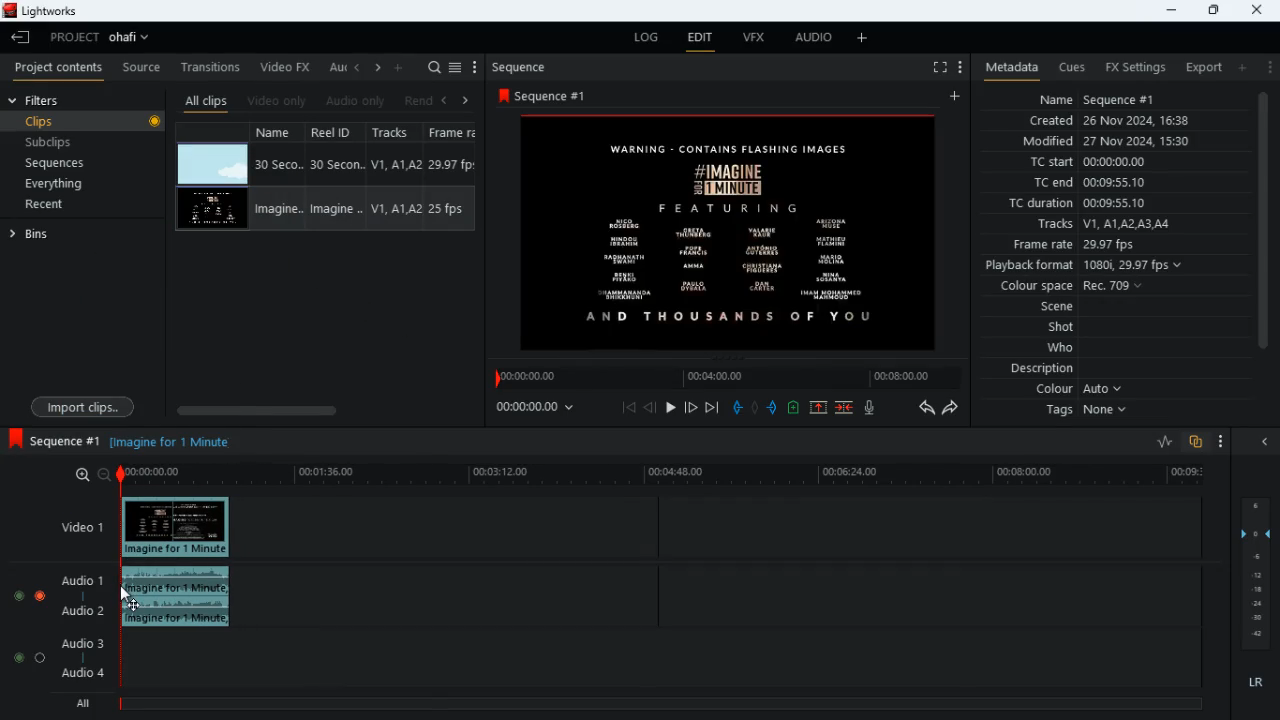 The width and height of the screenshot is (1280, 720). I want to click on V1, A1, Aw, so click(393, 210).